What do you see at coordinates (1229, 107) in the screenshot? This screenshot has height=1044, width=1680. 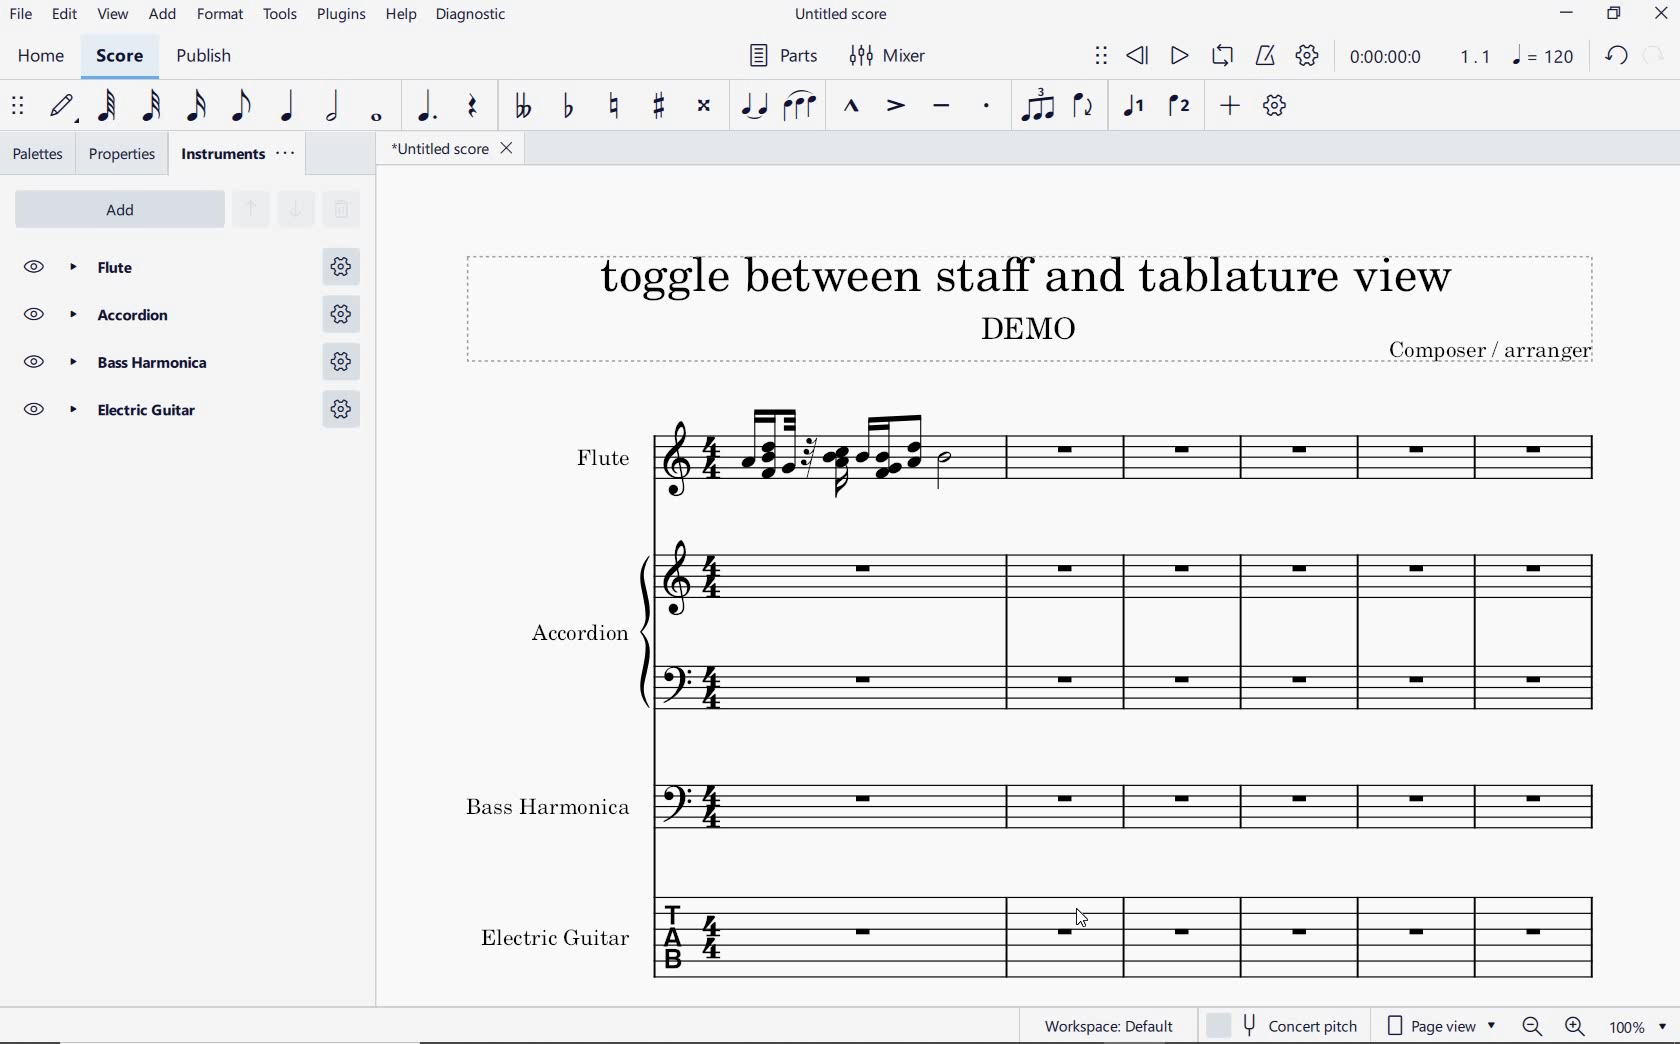 I see `add` at bounding box center [1229, 107].